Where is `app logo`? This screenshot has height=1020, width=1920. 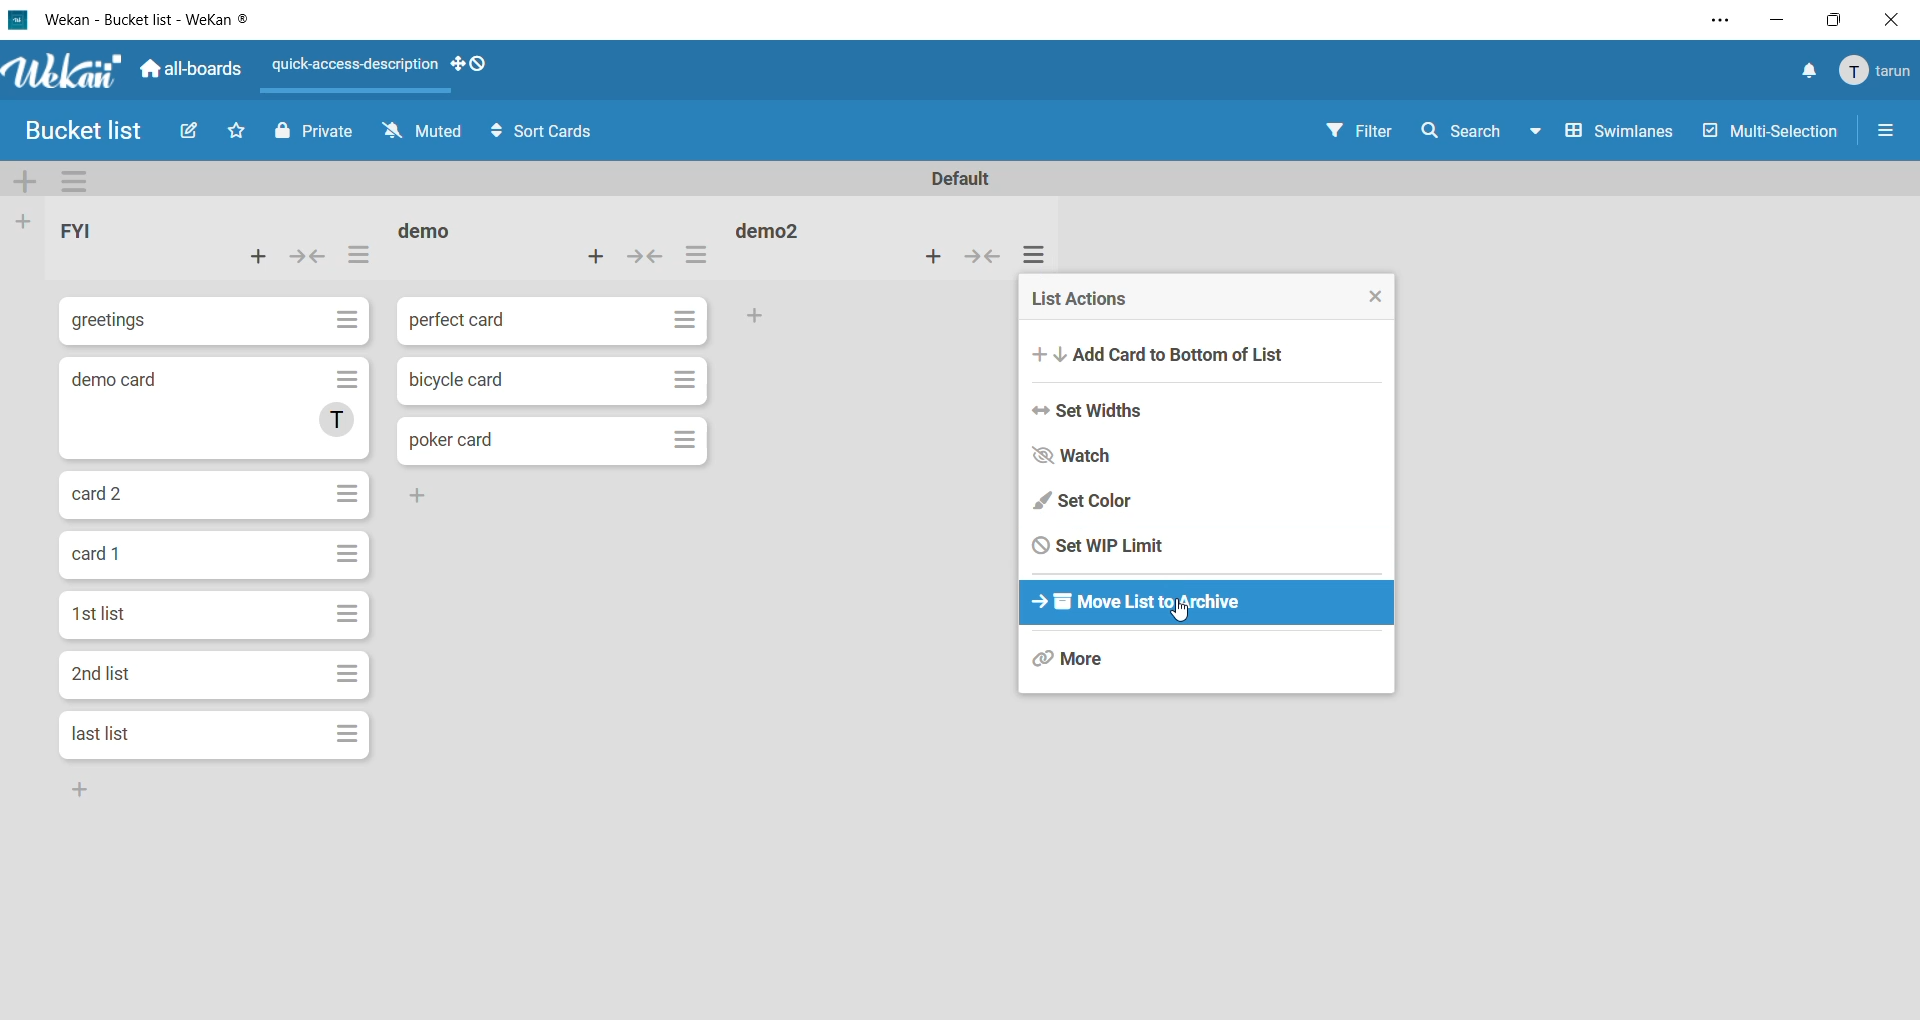
app logo is located at coordinates (64, 73).